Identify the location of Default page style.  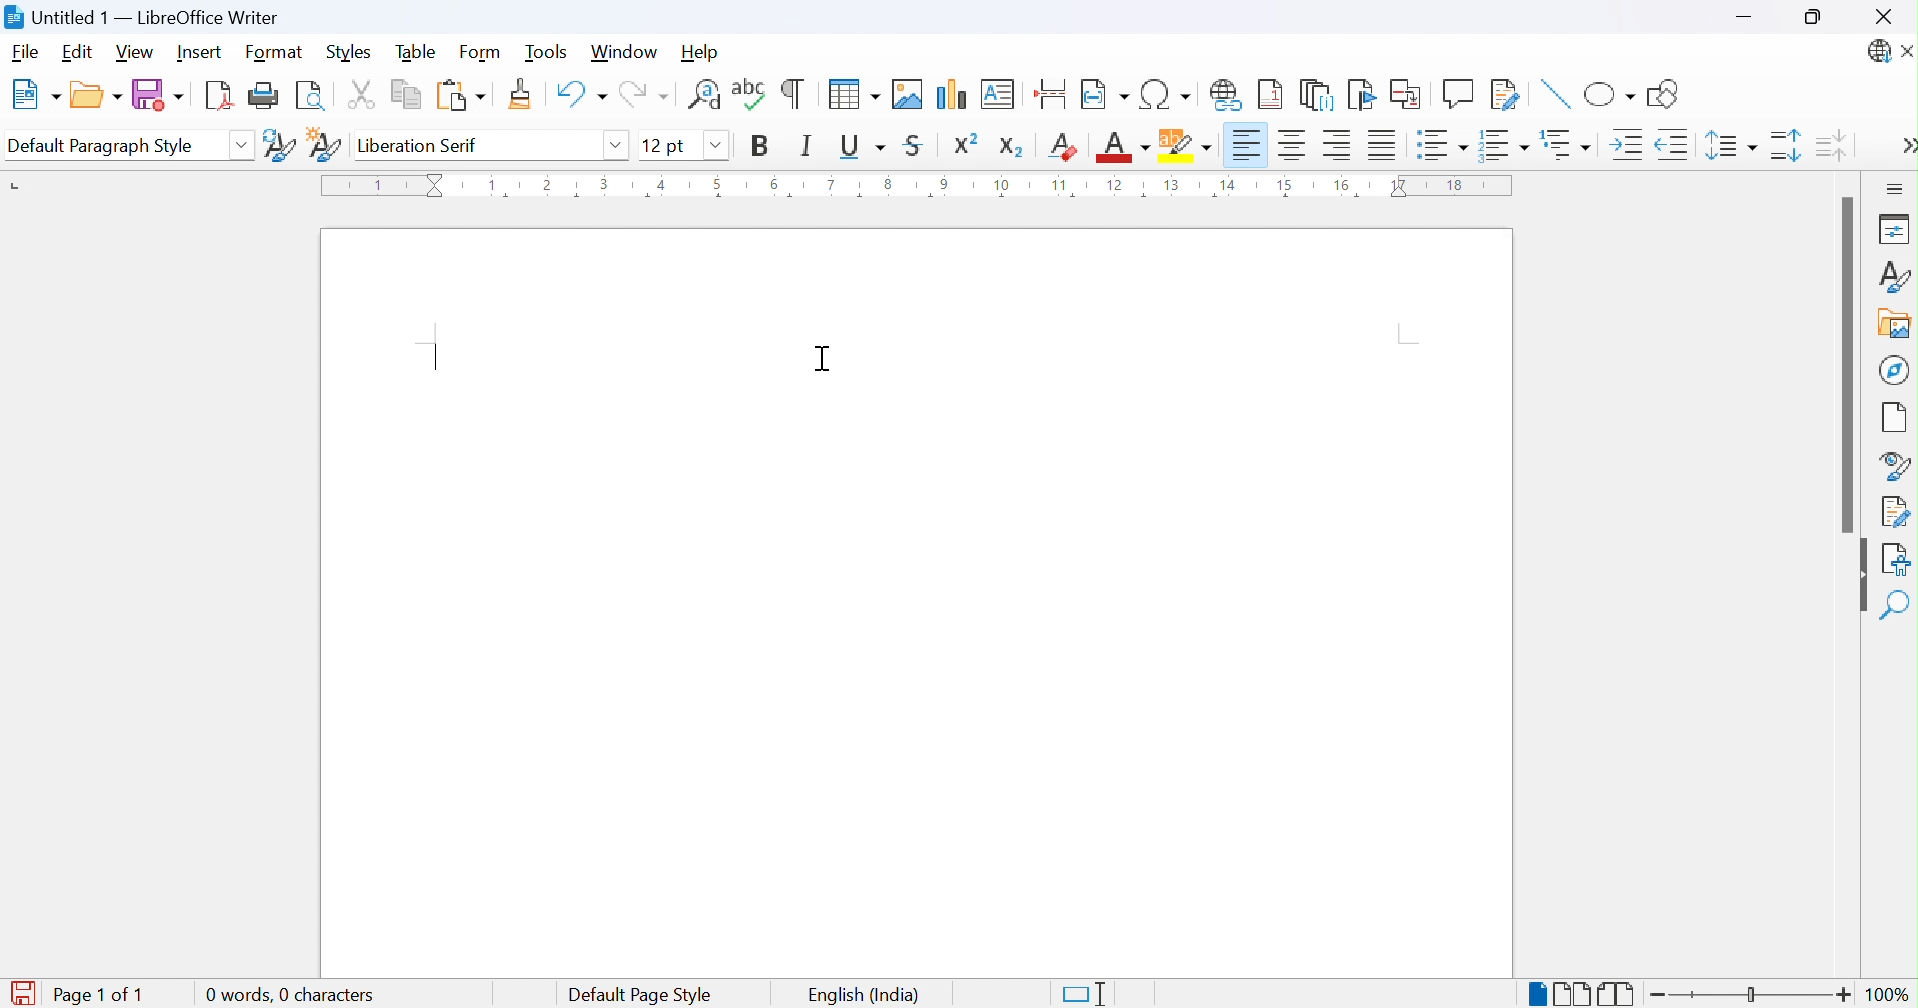
(638, 995).